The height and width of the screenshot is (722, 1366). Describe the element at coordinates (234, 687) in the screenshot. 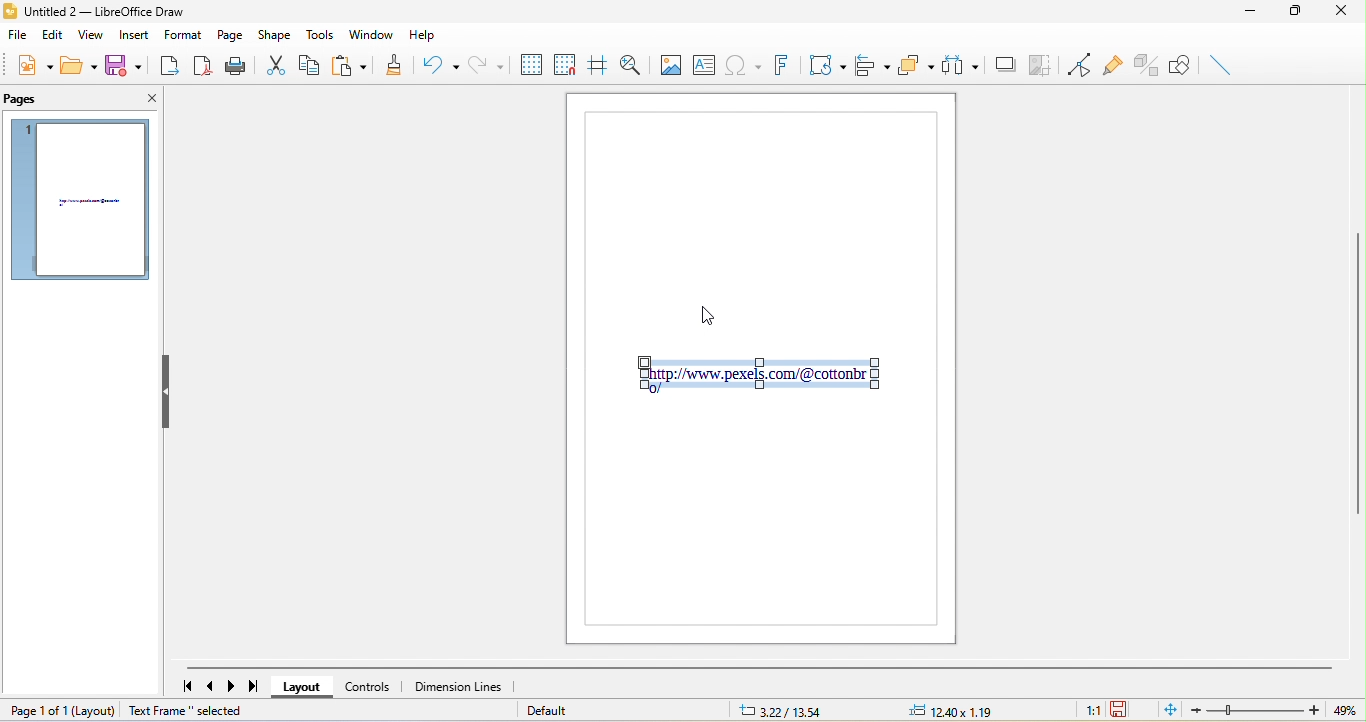

I see `next page` at that location.